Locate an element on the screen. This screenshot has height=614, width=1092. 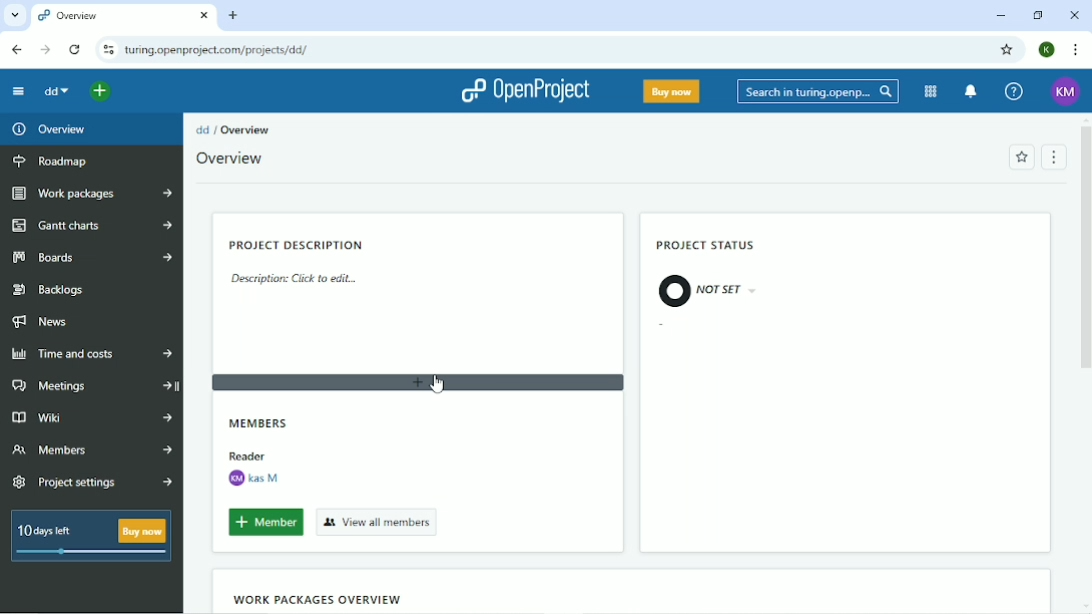
Back is located at coordinates (18, 49).